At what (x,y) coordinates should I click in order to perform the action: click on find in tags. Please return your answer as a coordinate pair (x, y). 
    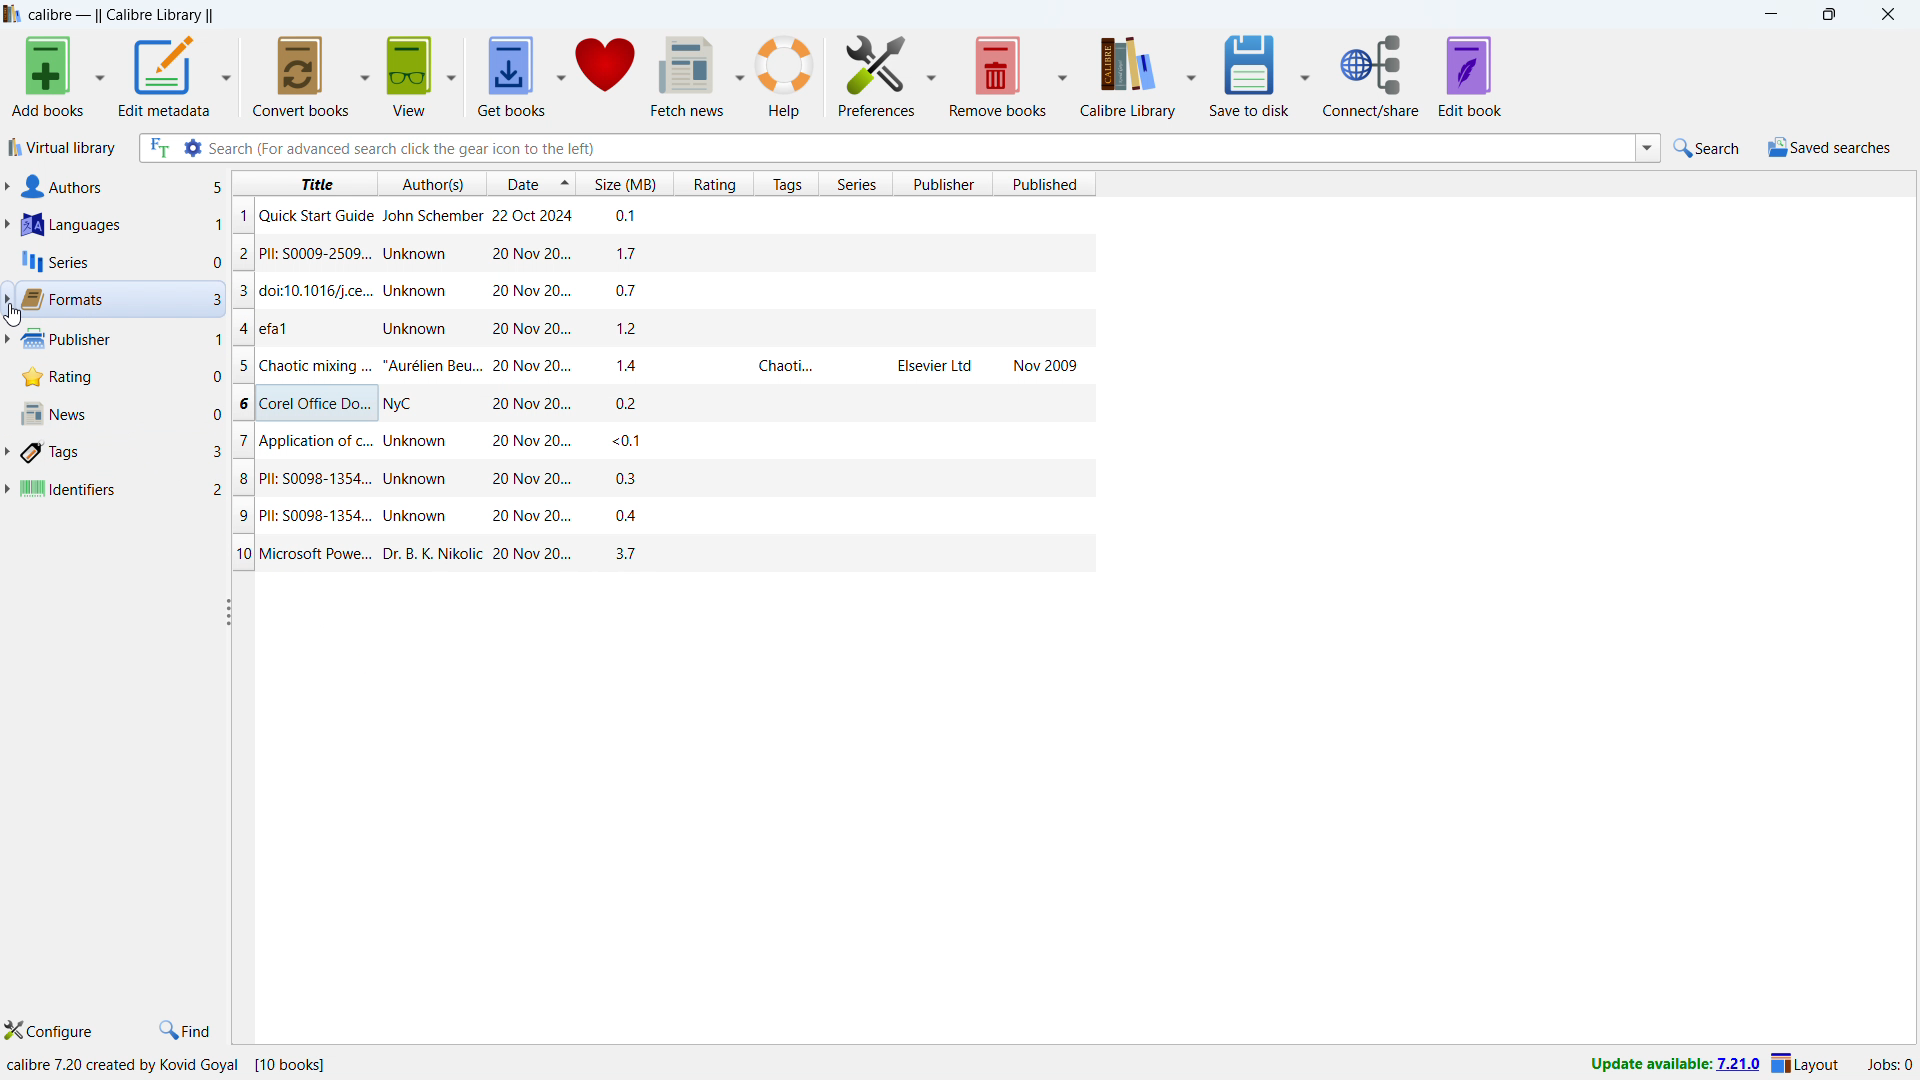
    Looking at the image, I should click on (186, 1029).